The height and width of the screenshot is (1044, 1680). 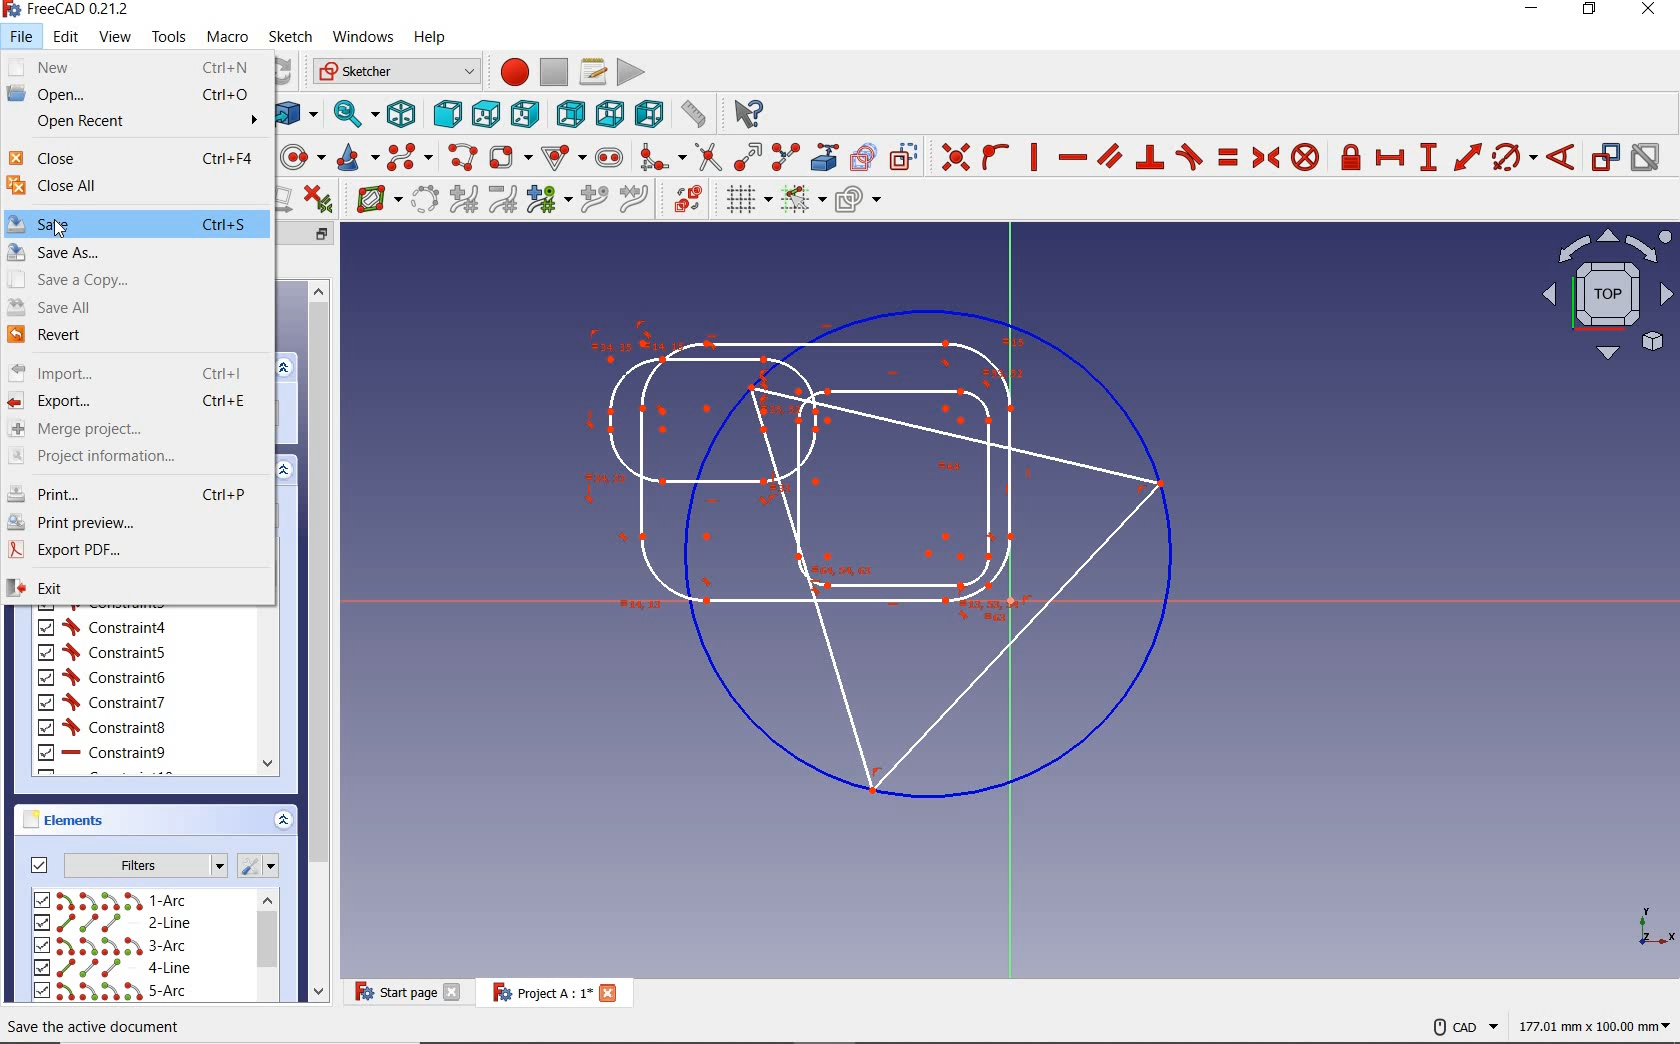 What do you see at coordinates (267, 690) in the screenshot?
I see `scrollbar` at bounding box center [267, 690].